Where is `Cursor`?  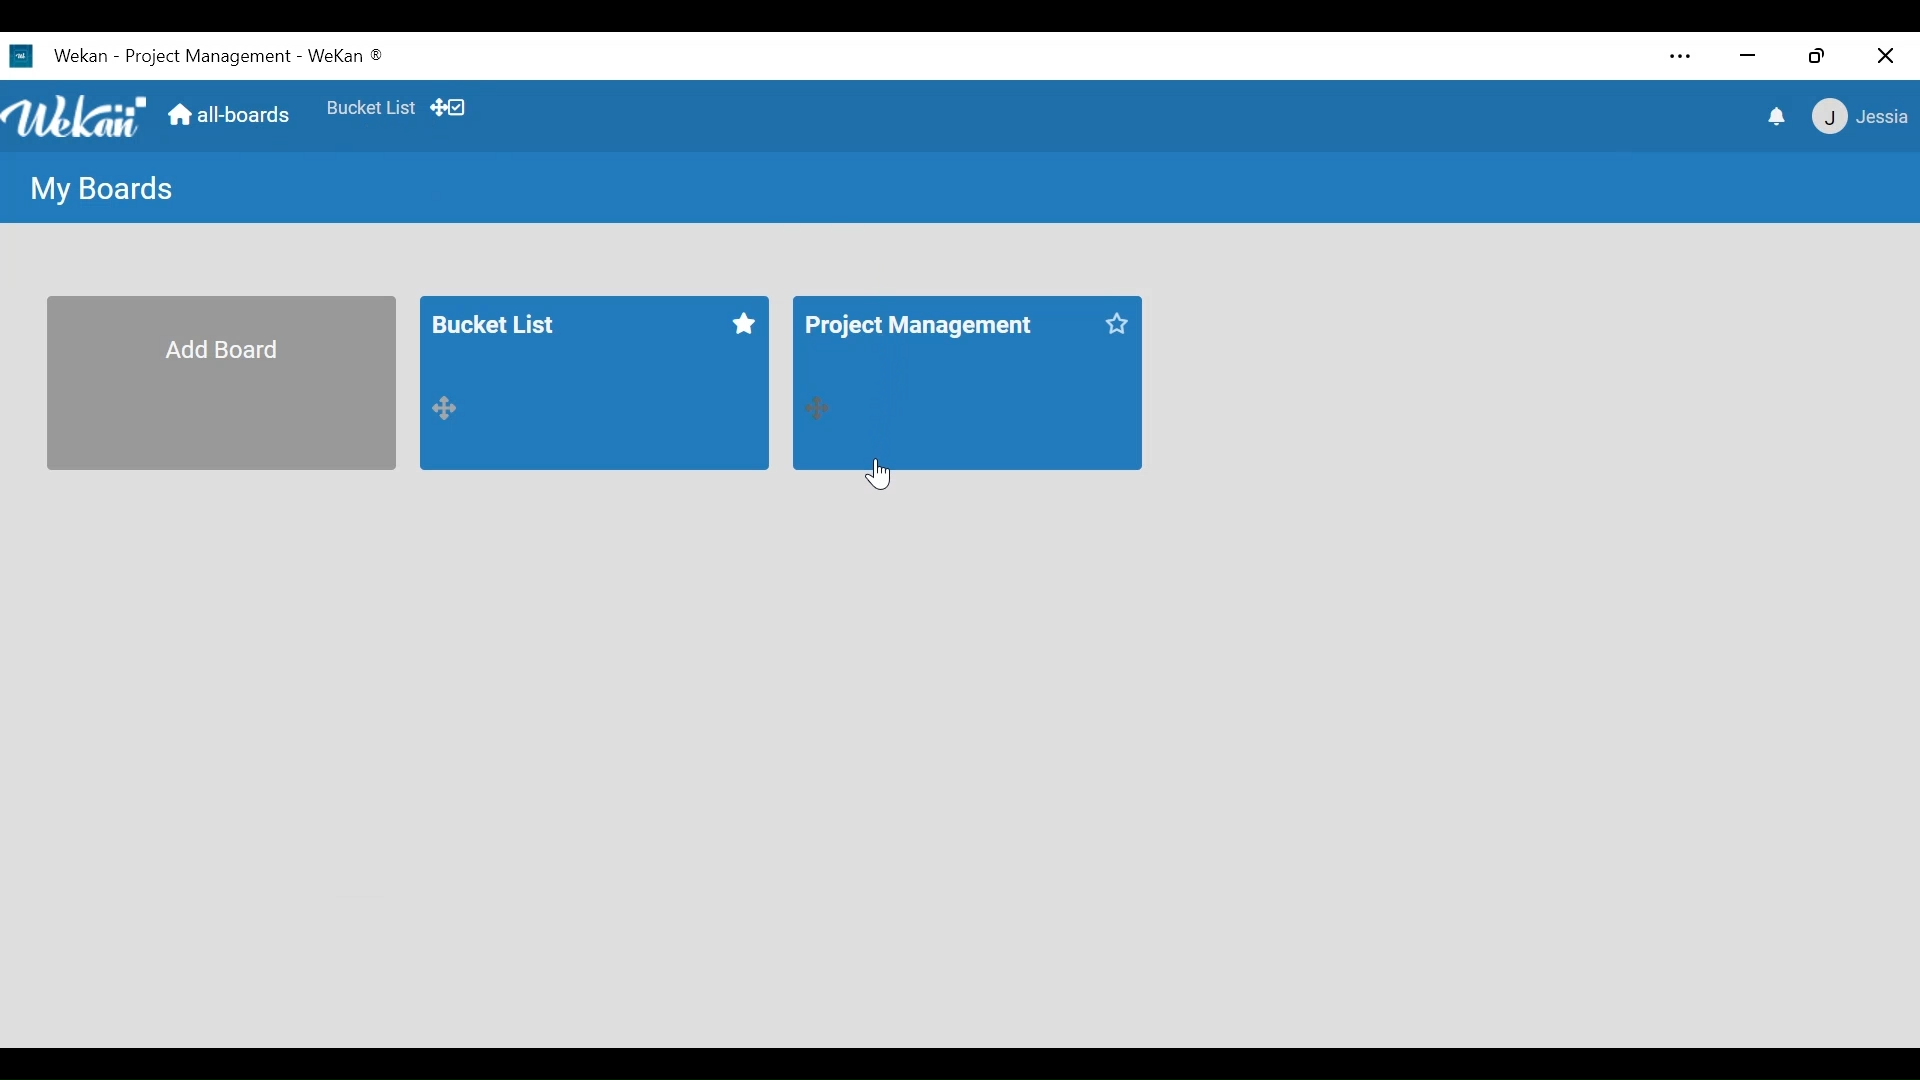 Cursor is located at coordinates (881, 474).